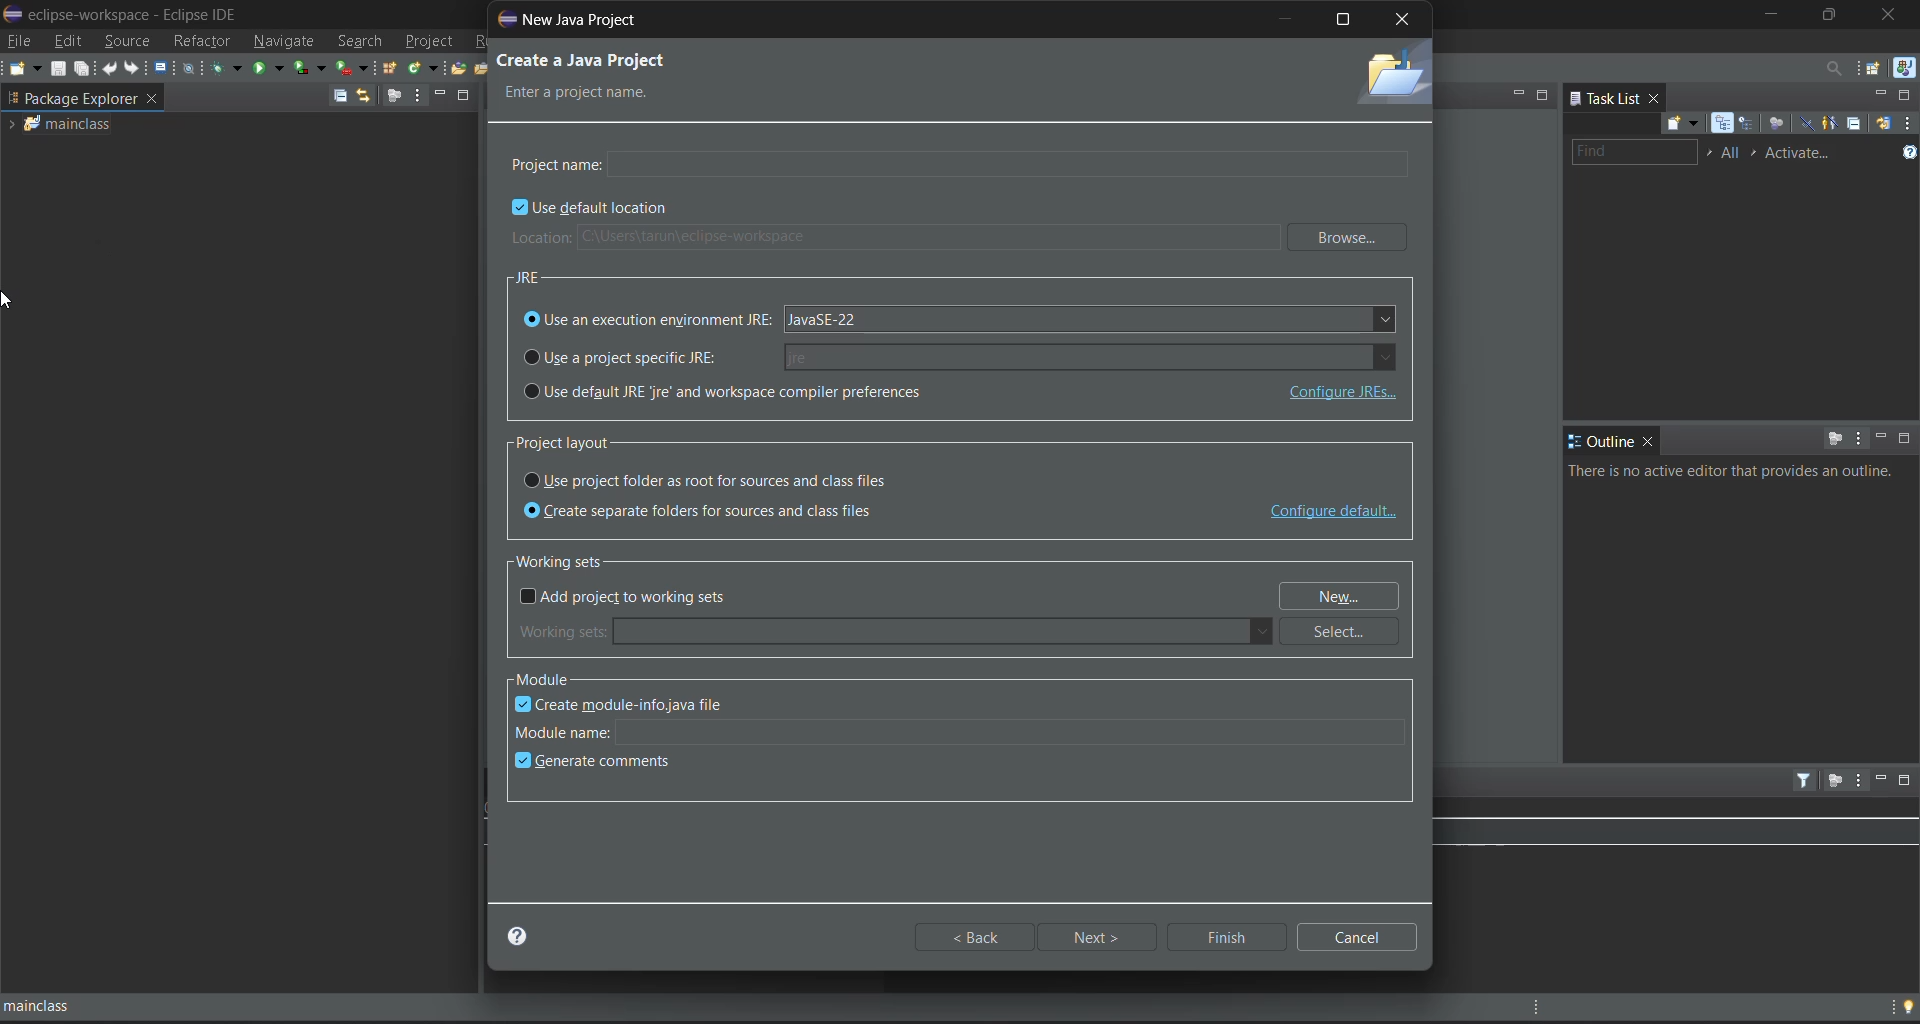 This screenshot has width=1920, height=1024. What do you see at coordinates (1649, 441) in the screenshot?
I see `close` at bounding box center [1649, 441].